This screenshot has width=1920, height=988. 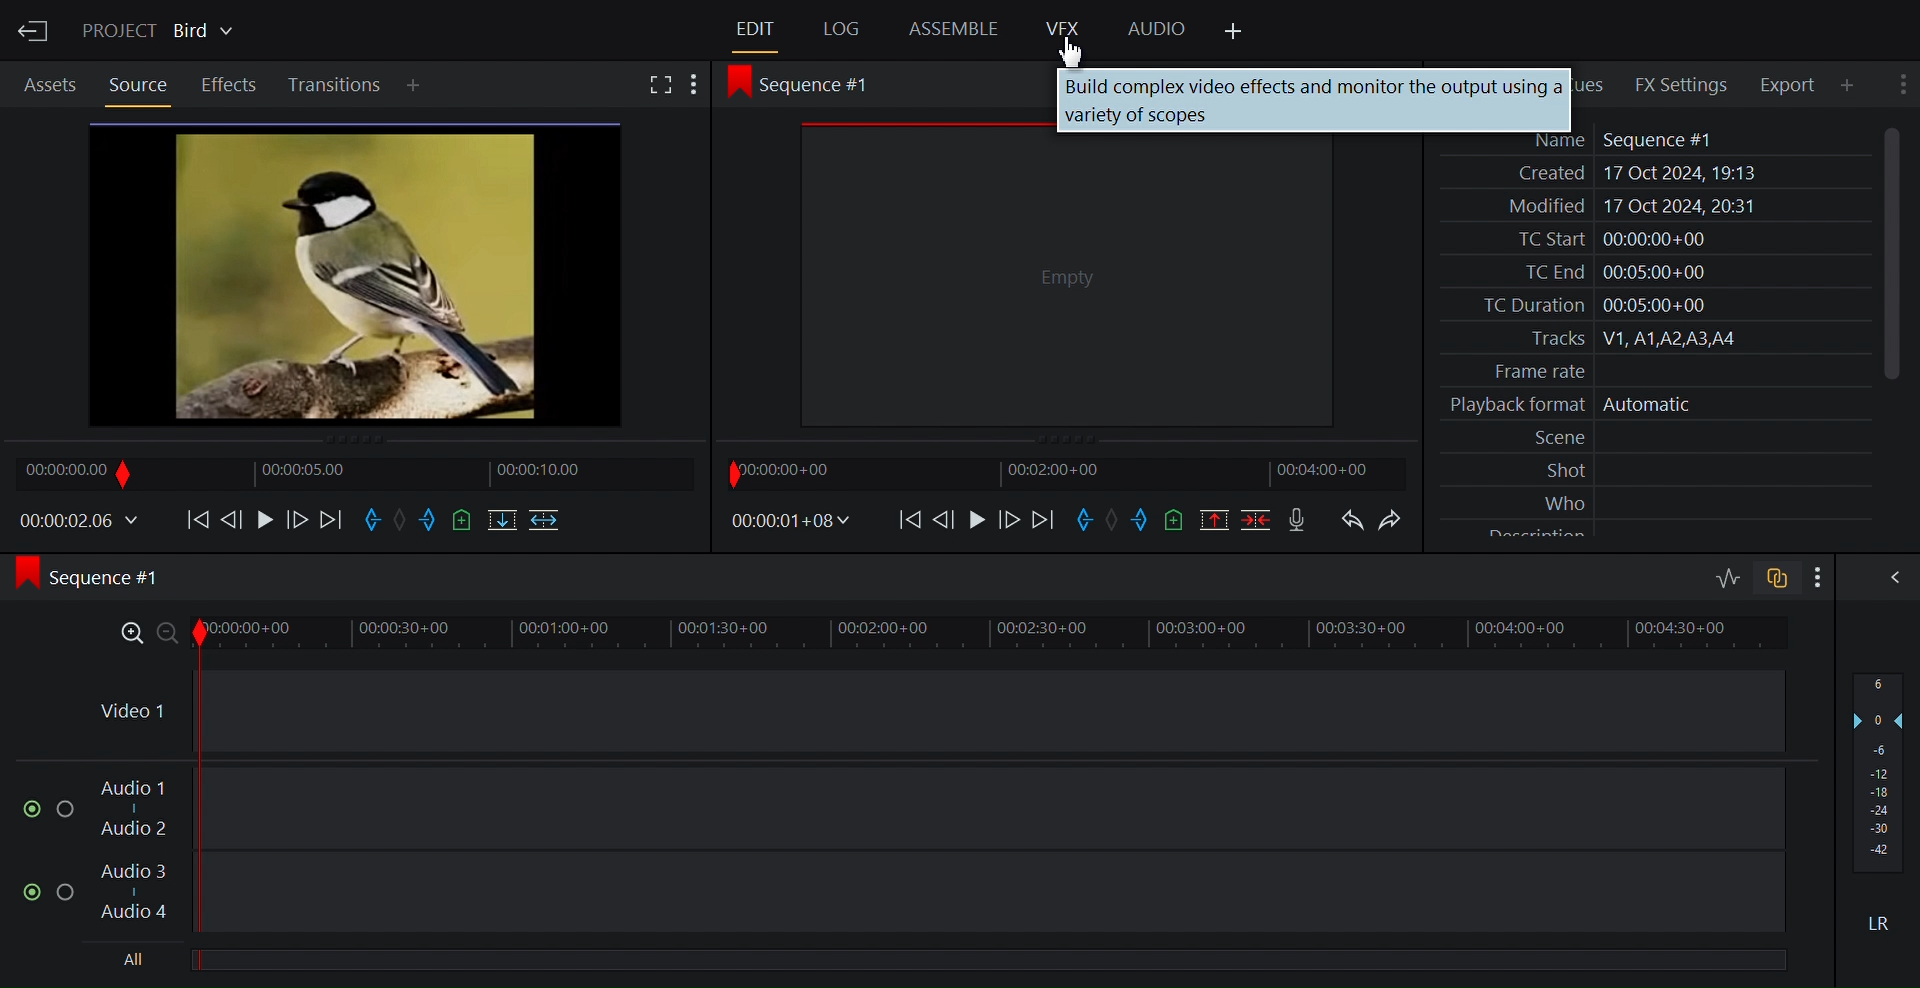 I want to click on Timecodes and reels, so click(x=76, y=521).